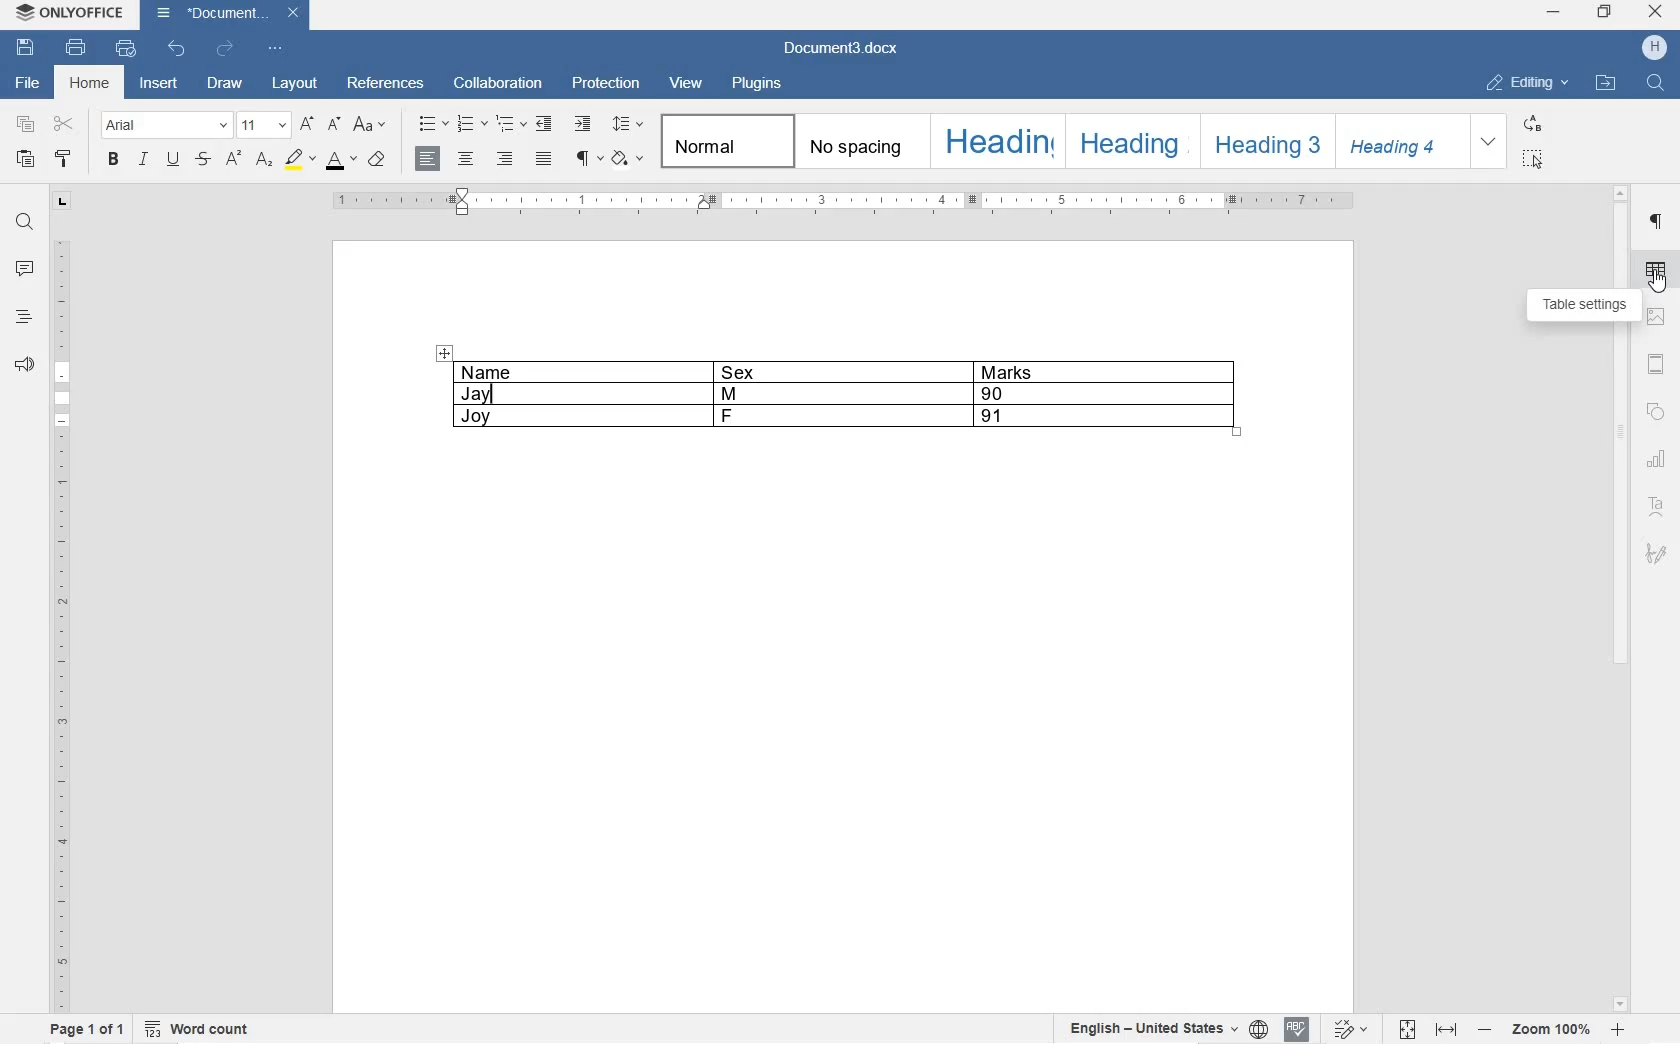 The height and width of the screenshot is (1044, 1680). I want to click on FEEDBACK & SUPPORT, so click(22, 361).